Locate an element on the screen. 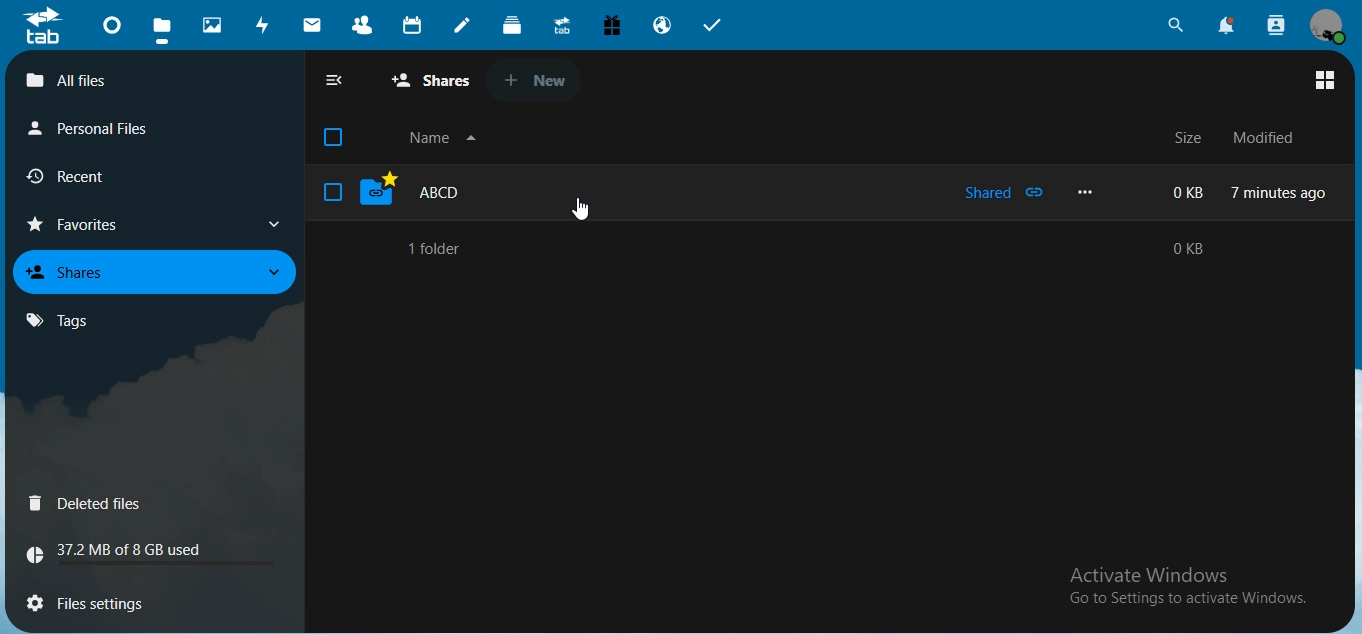  search contacts is located at coordinates (1273, 24).